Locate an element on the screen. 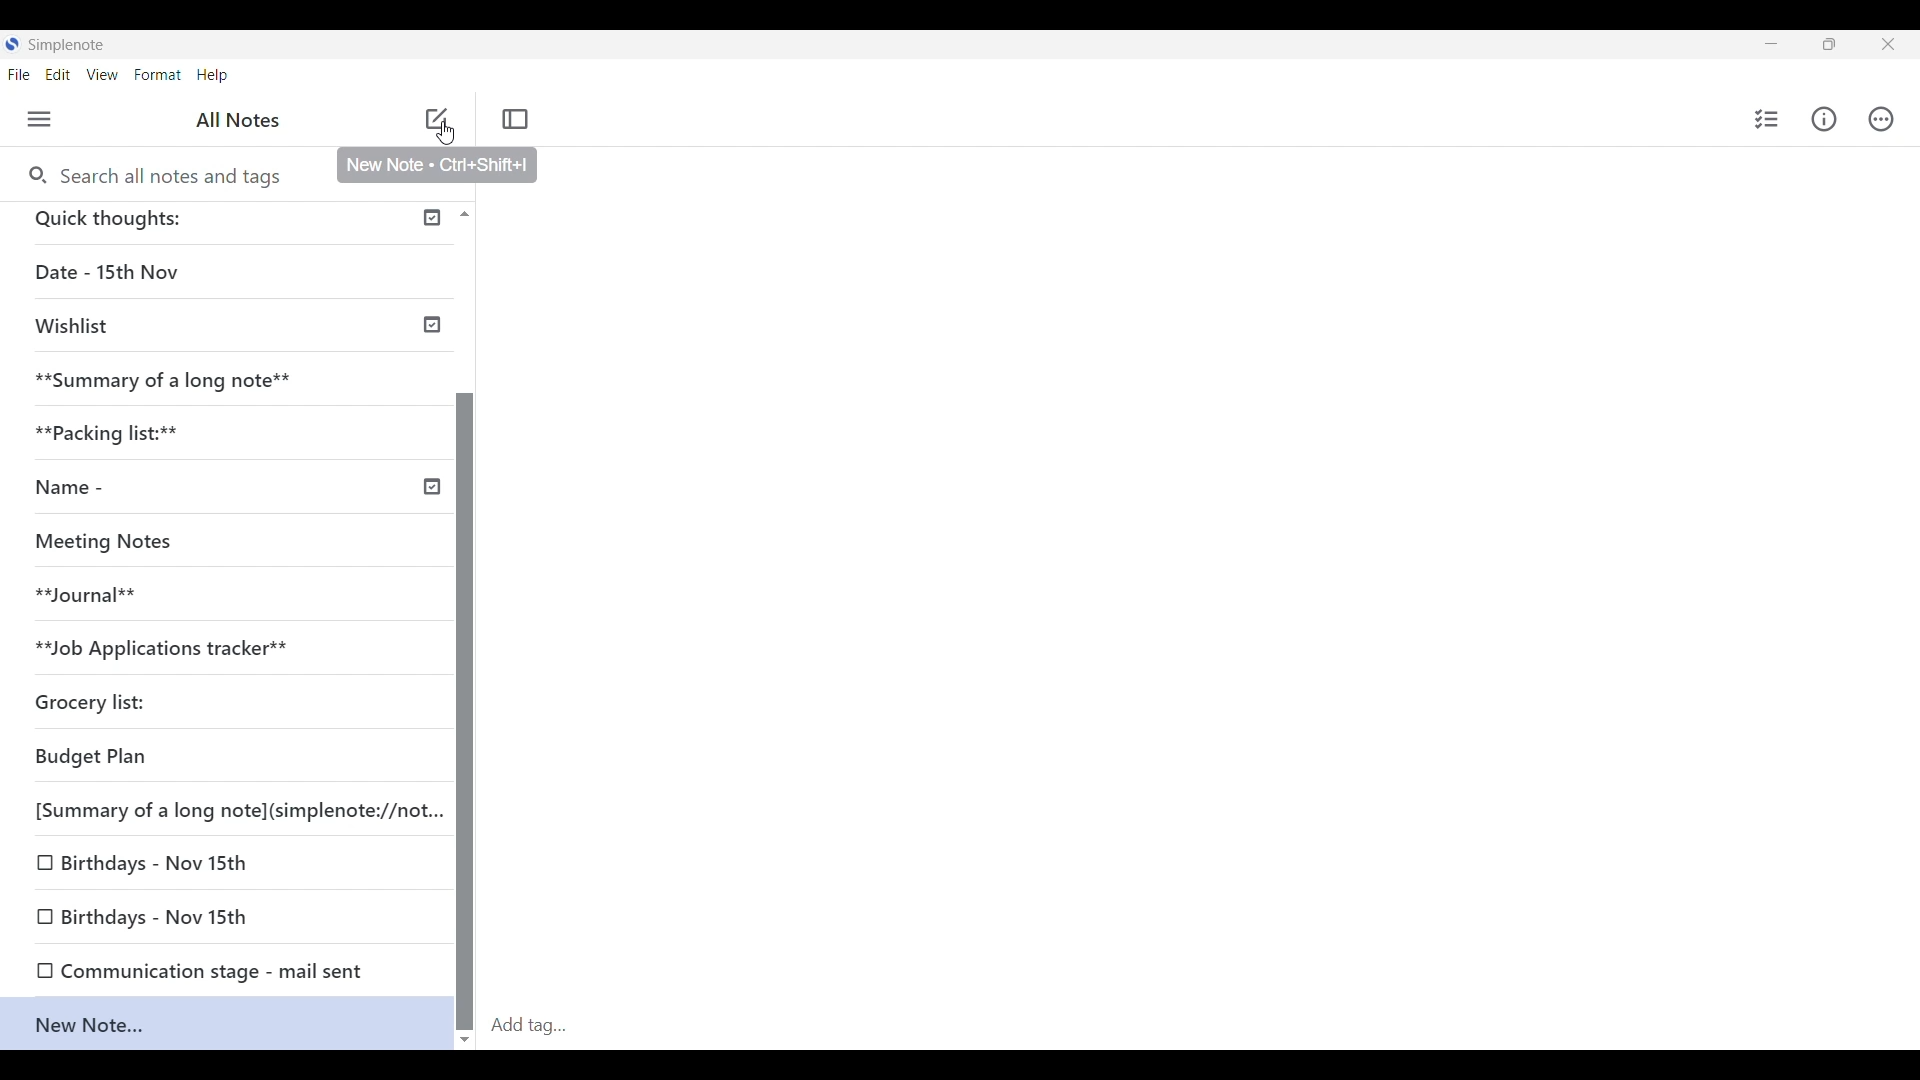 The width and height of the screenshot is (1920, 1080). Name - is located at coordinates (234, 487).